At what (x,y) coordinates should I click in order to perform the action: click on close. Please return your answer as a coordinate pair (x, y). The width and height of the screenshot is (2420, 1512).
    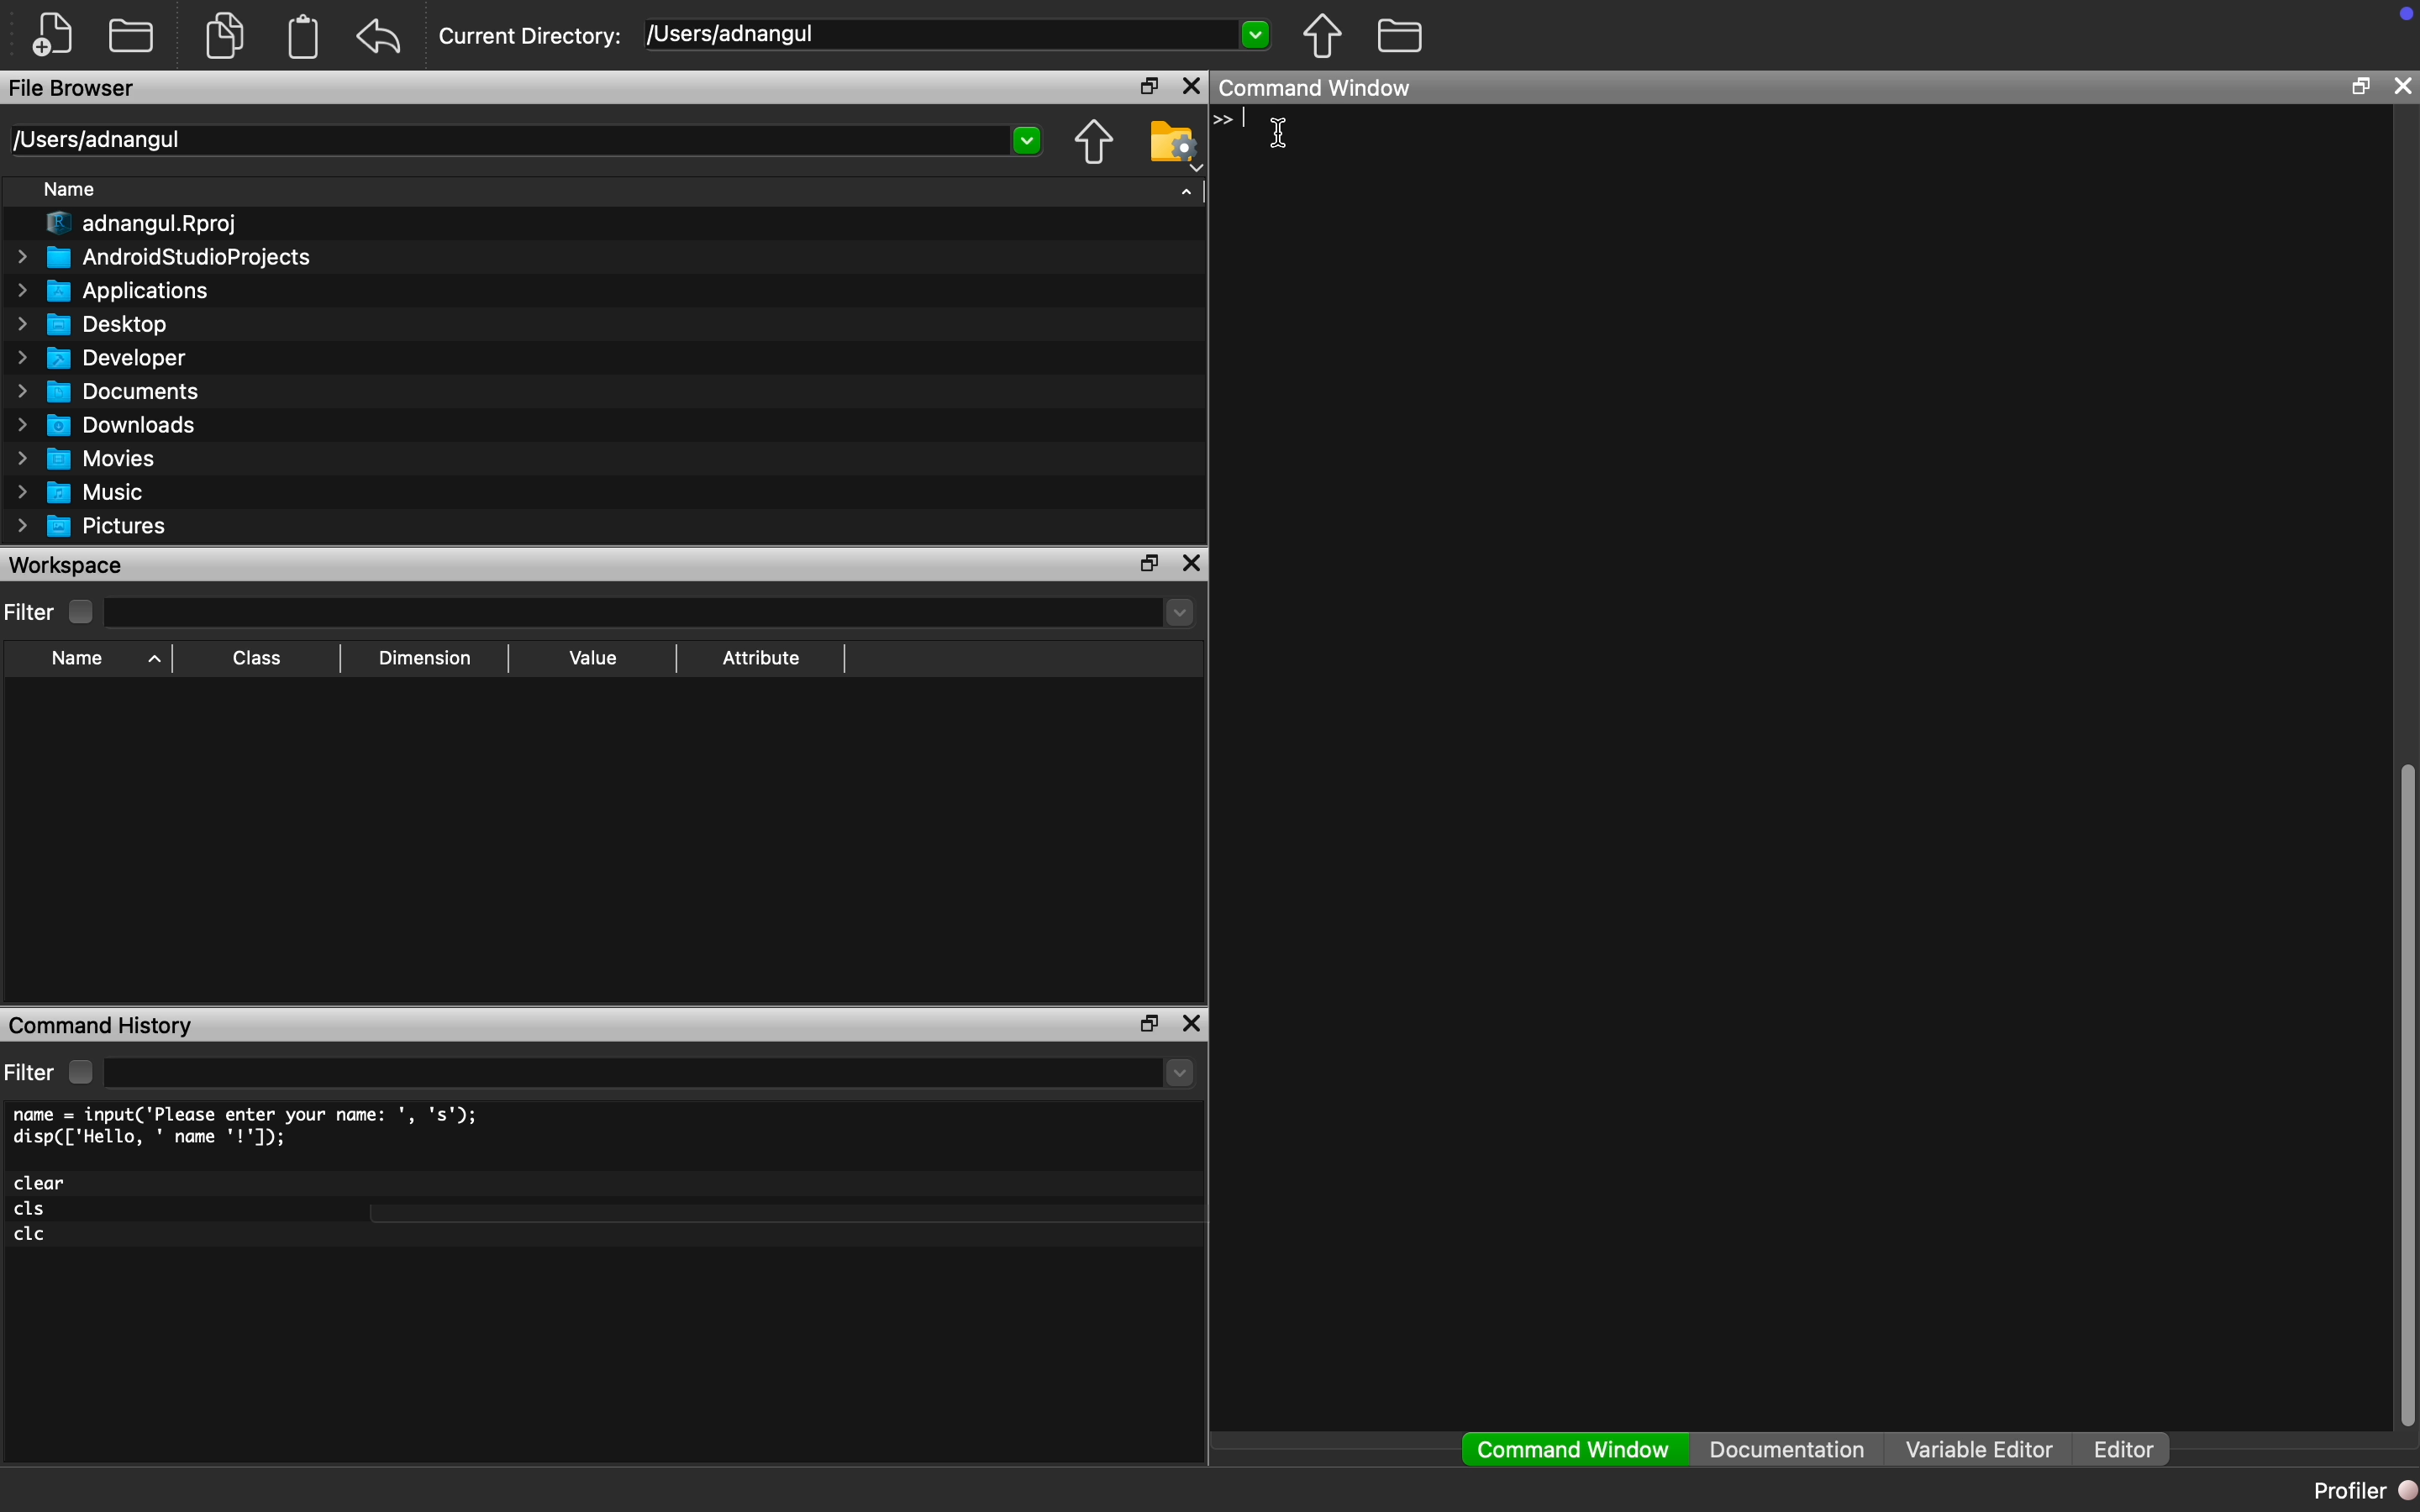
    Looking at the image, I should click on (2402, 85).